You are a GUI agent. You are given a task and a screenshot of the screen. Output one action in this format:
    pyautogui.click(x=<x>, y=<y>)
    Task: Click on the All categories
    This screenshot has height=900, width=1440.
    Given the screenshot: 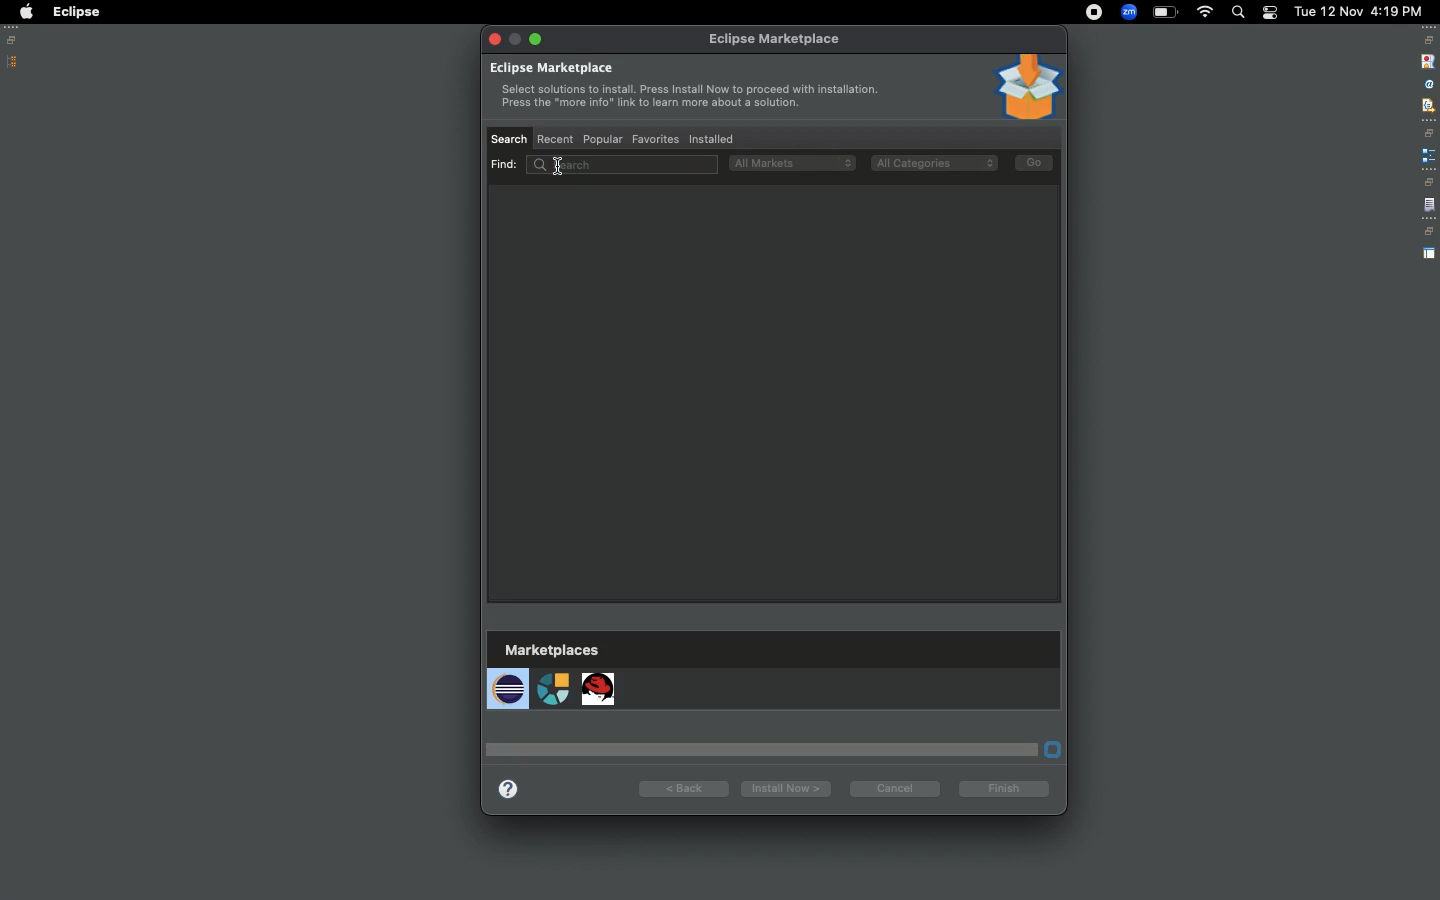 What is the action you would take?
    pyautogui.click(x=933, y=164)
    